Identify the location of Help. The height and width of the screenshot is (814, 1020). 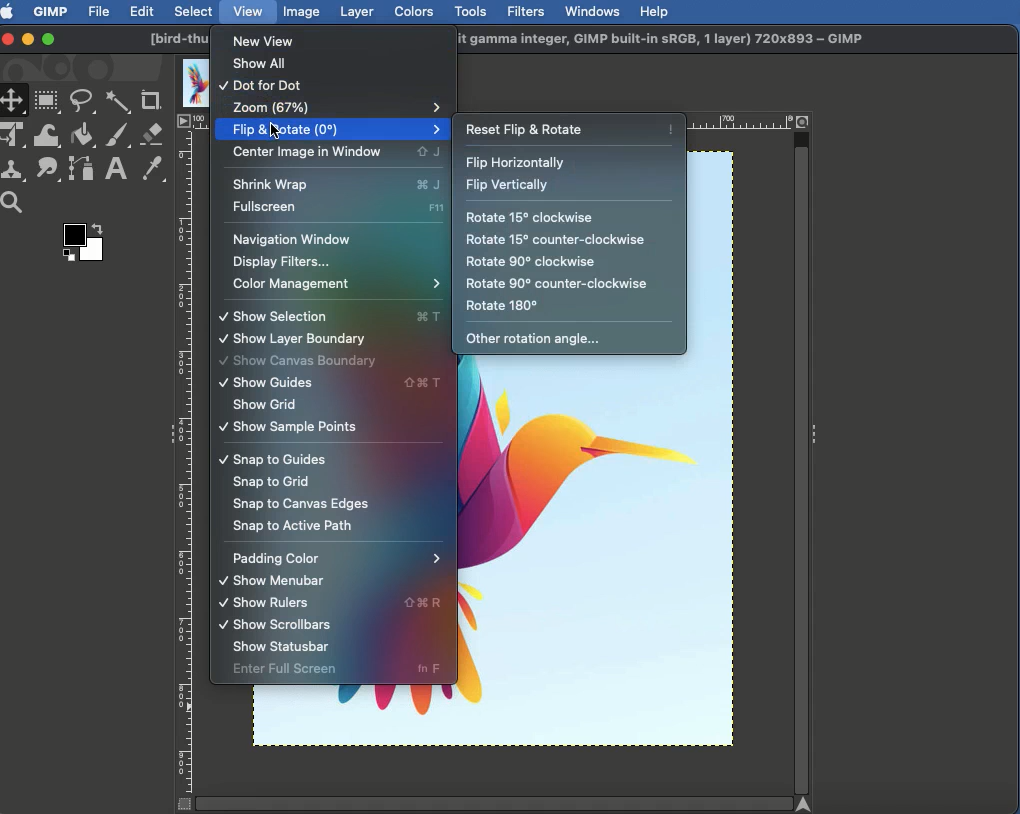
(654, 10).